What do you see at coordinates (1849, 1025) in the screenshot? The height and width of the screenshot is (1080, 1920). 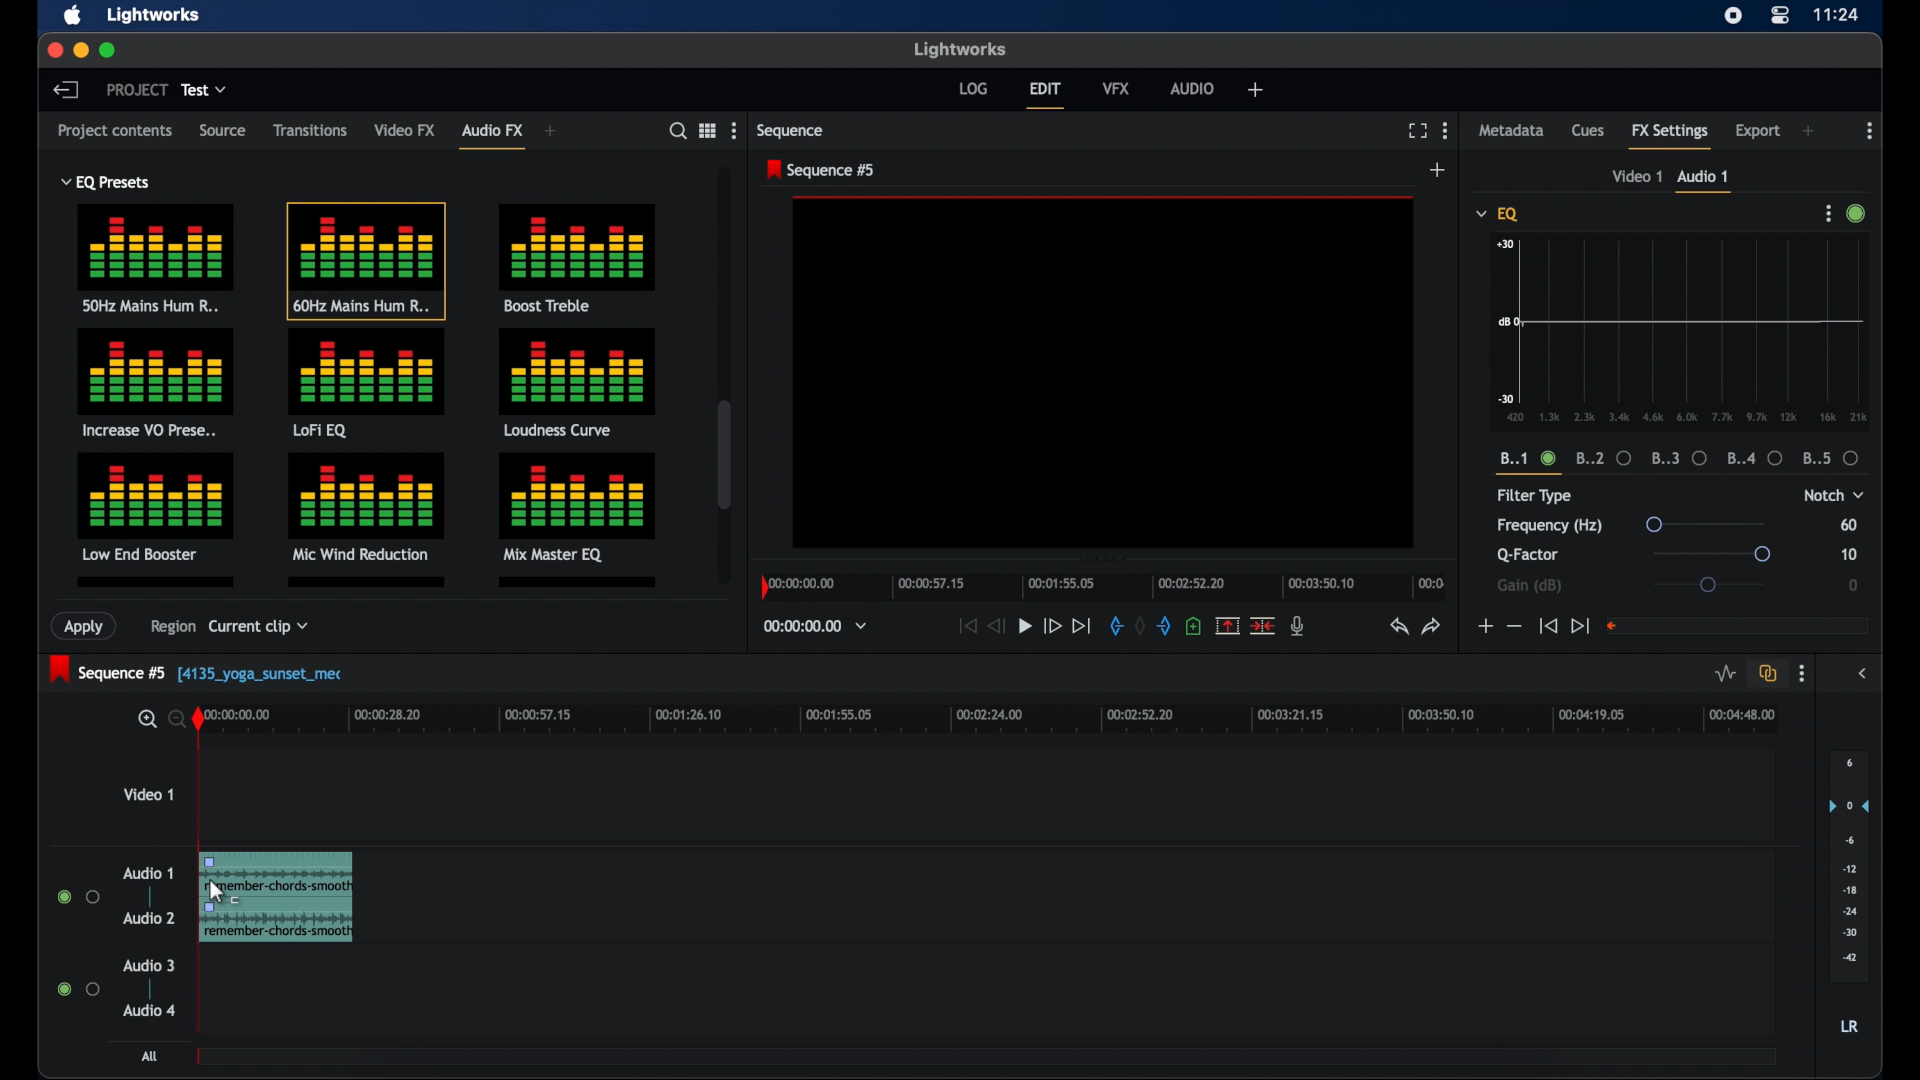 I see `LR` at bounding box center [1849, 1025].